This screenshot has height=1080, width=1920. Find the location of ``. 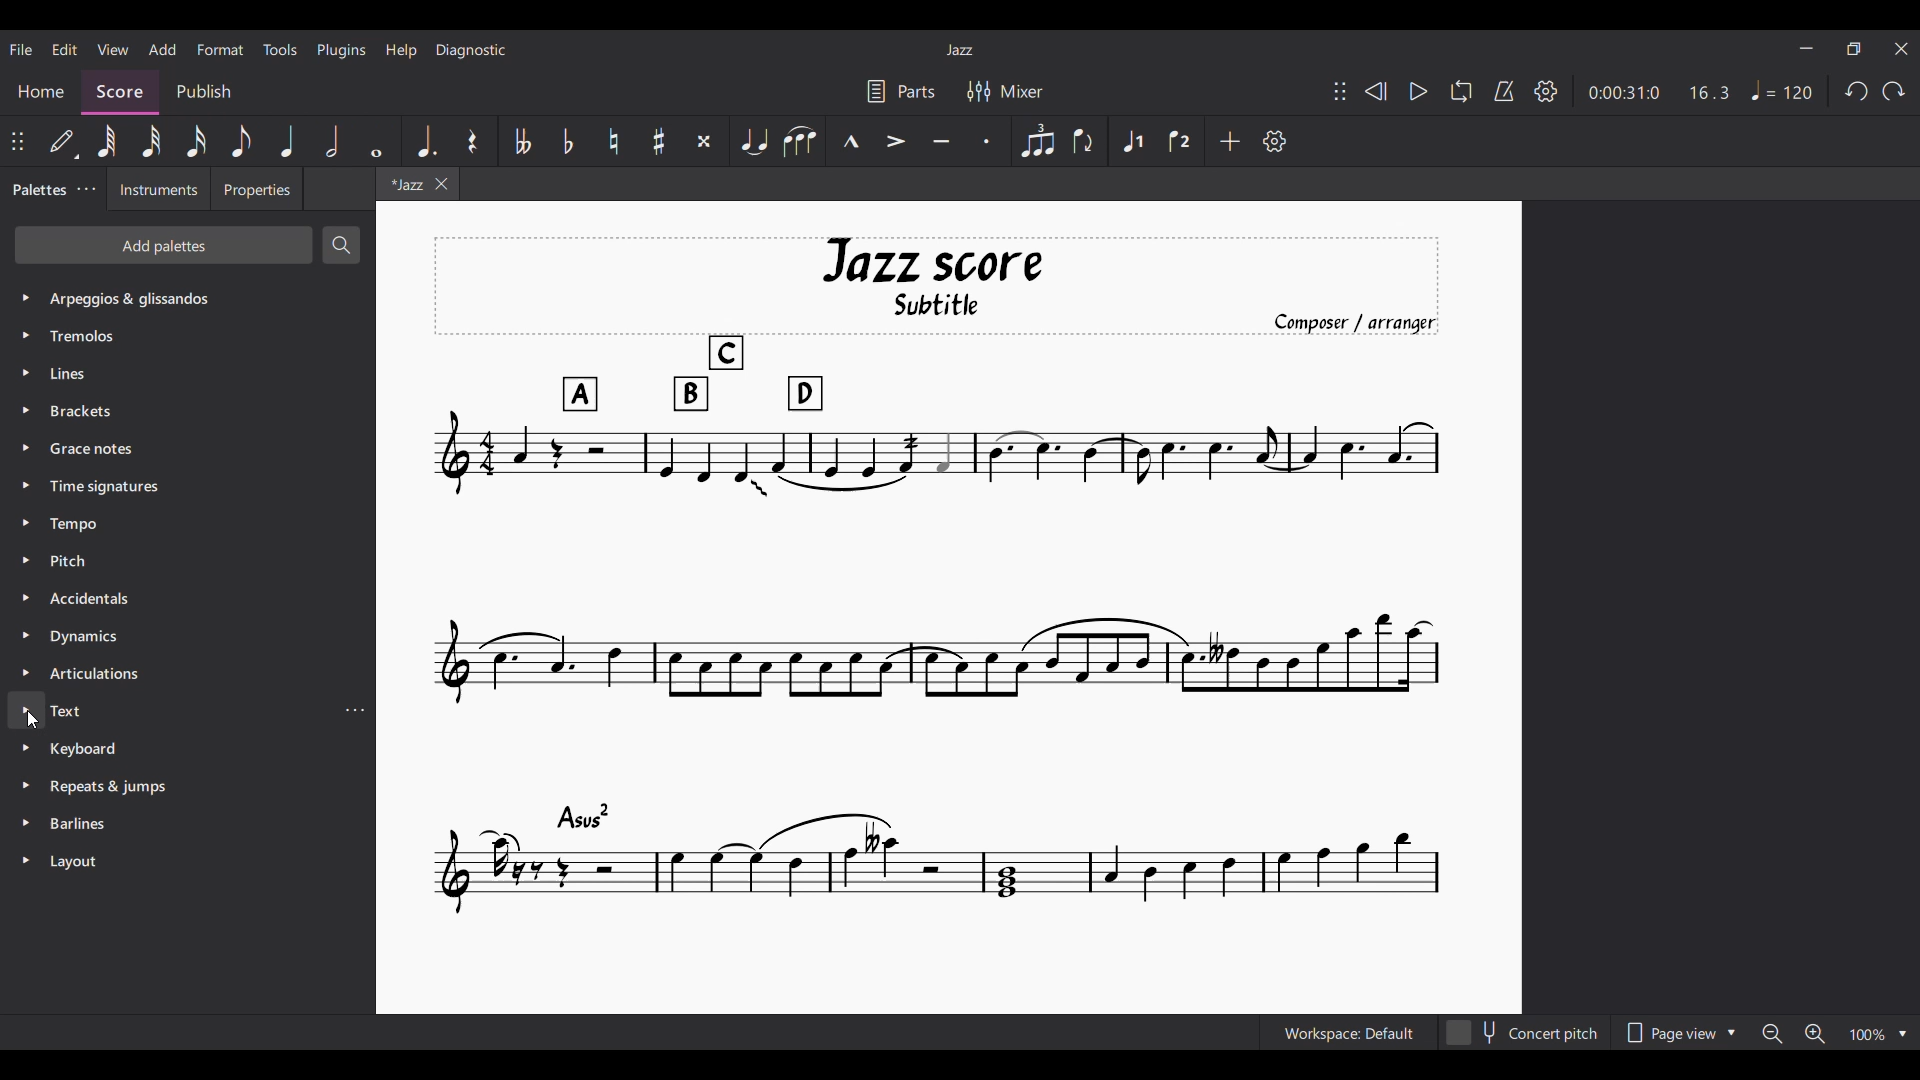

 is located at coordinates (74, 712).